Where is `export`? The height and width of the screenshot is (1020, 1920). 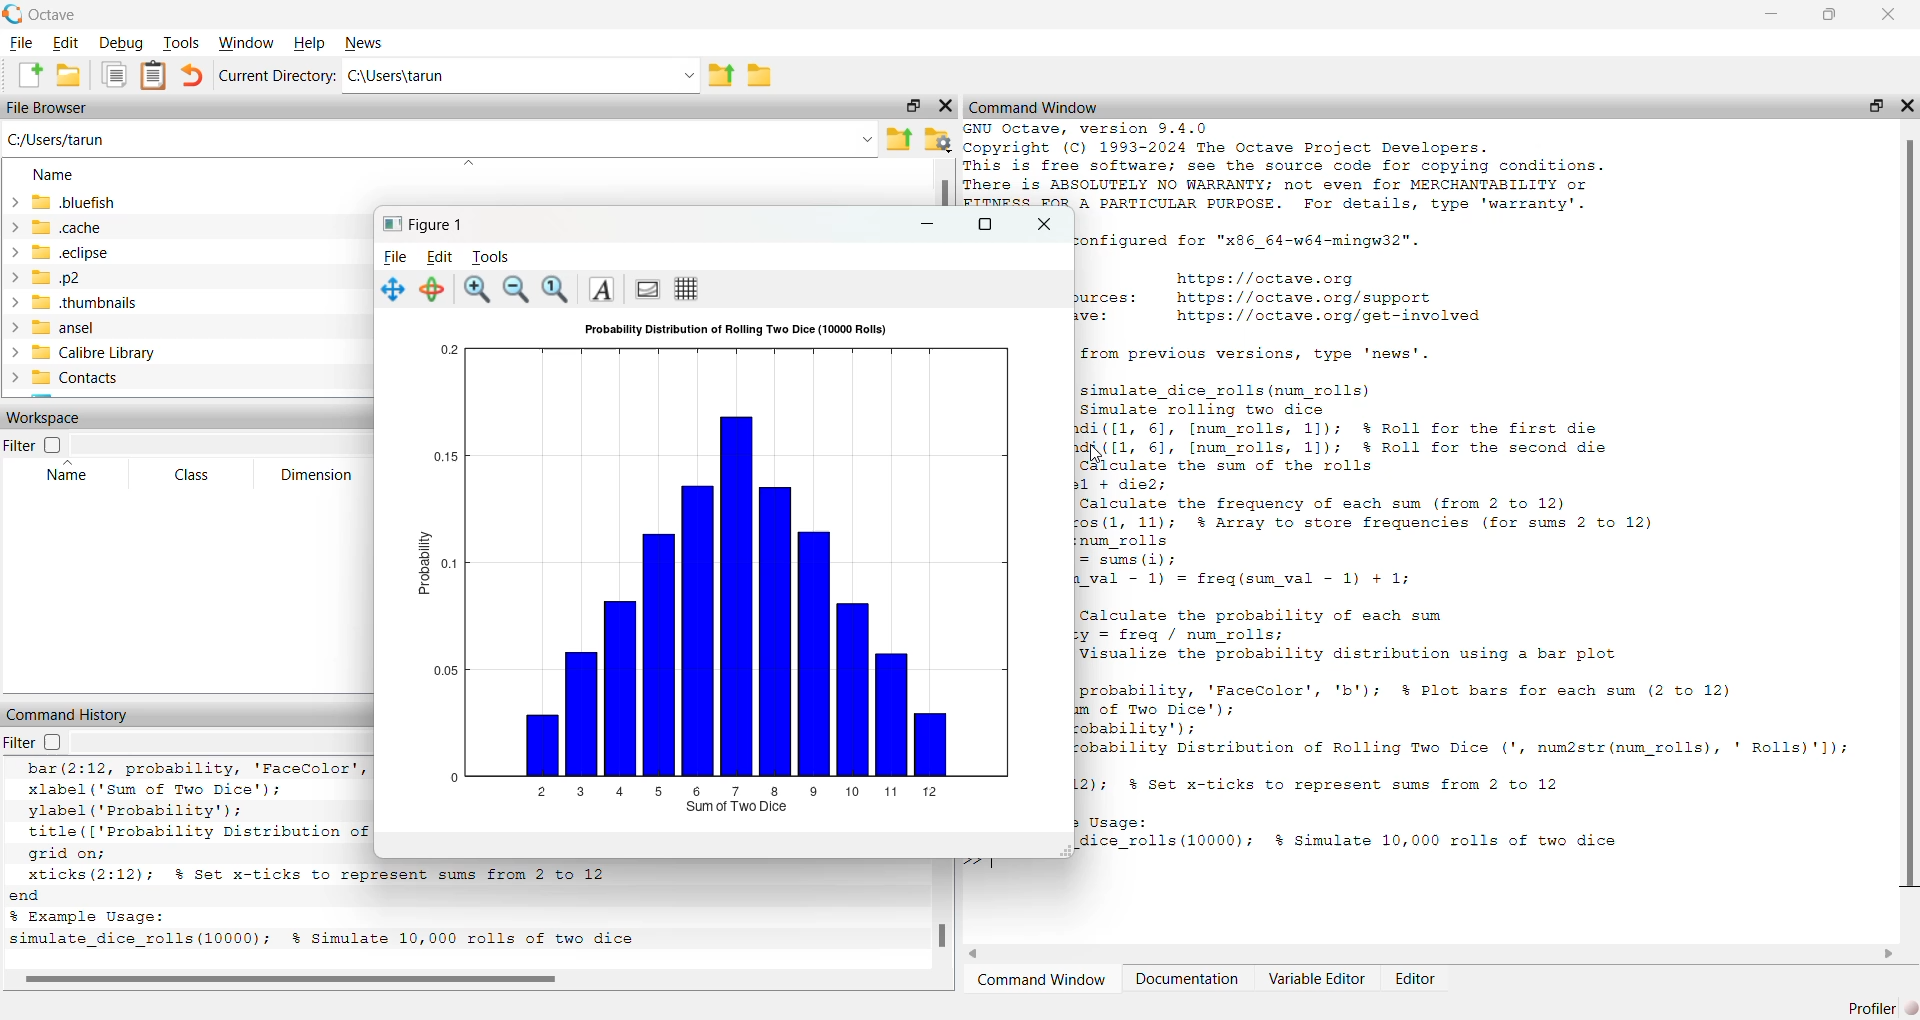
export is located at coordinates (725, 76).